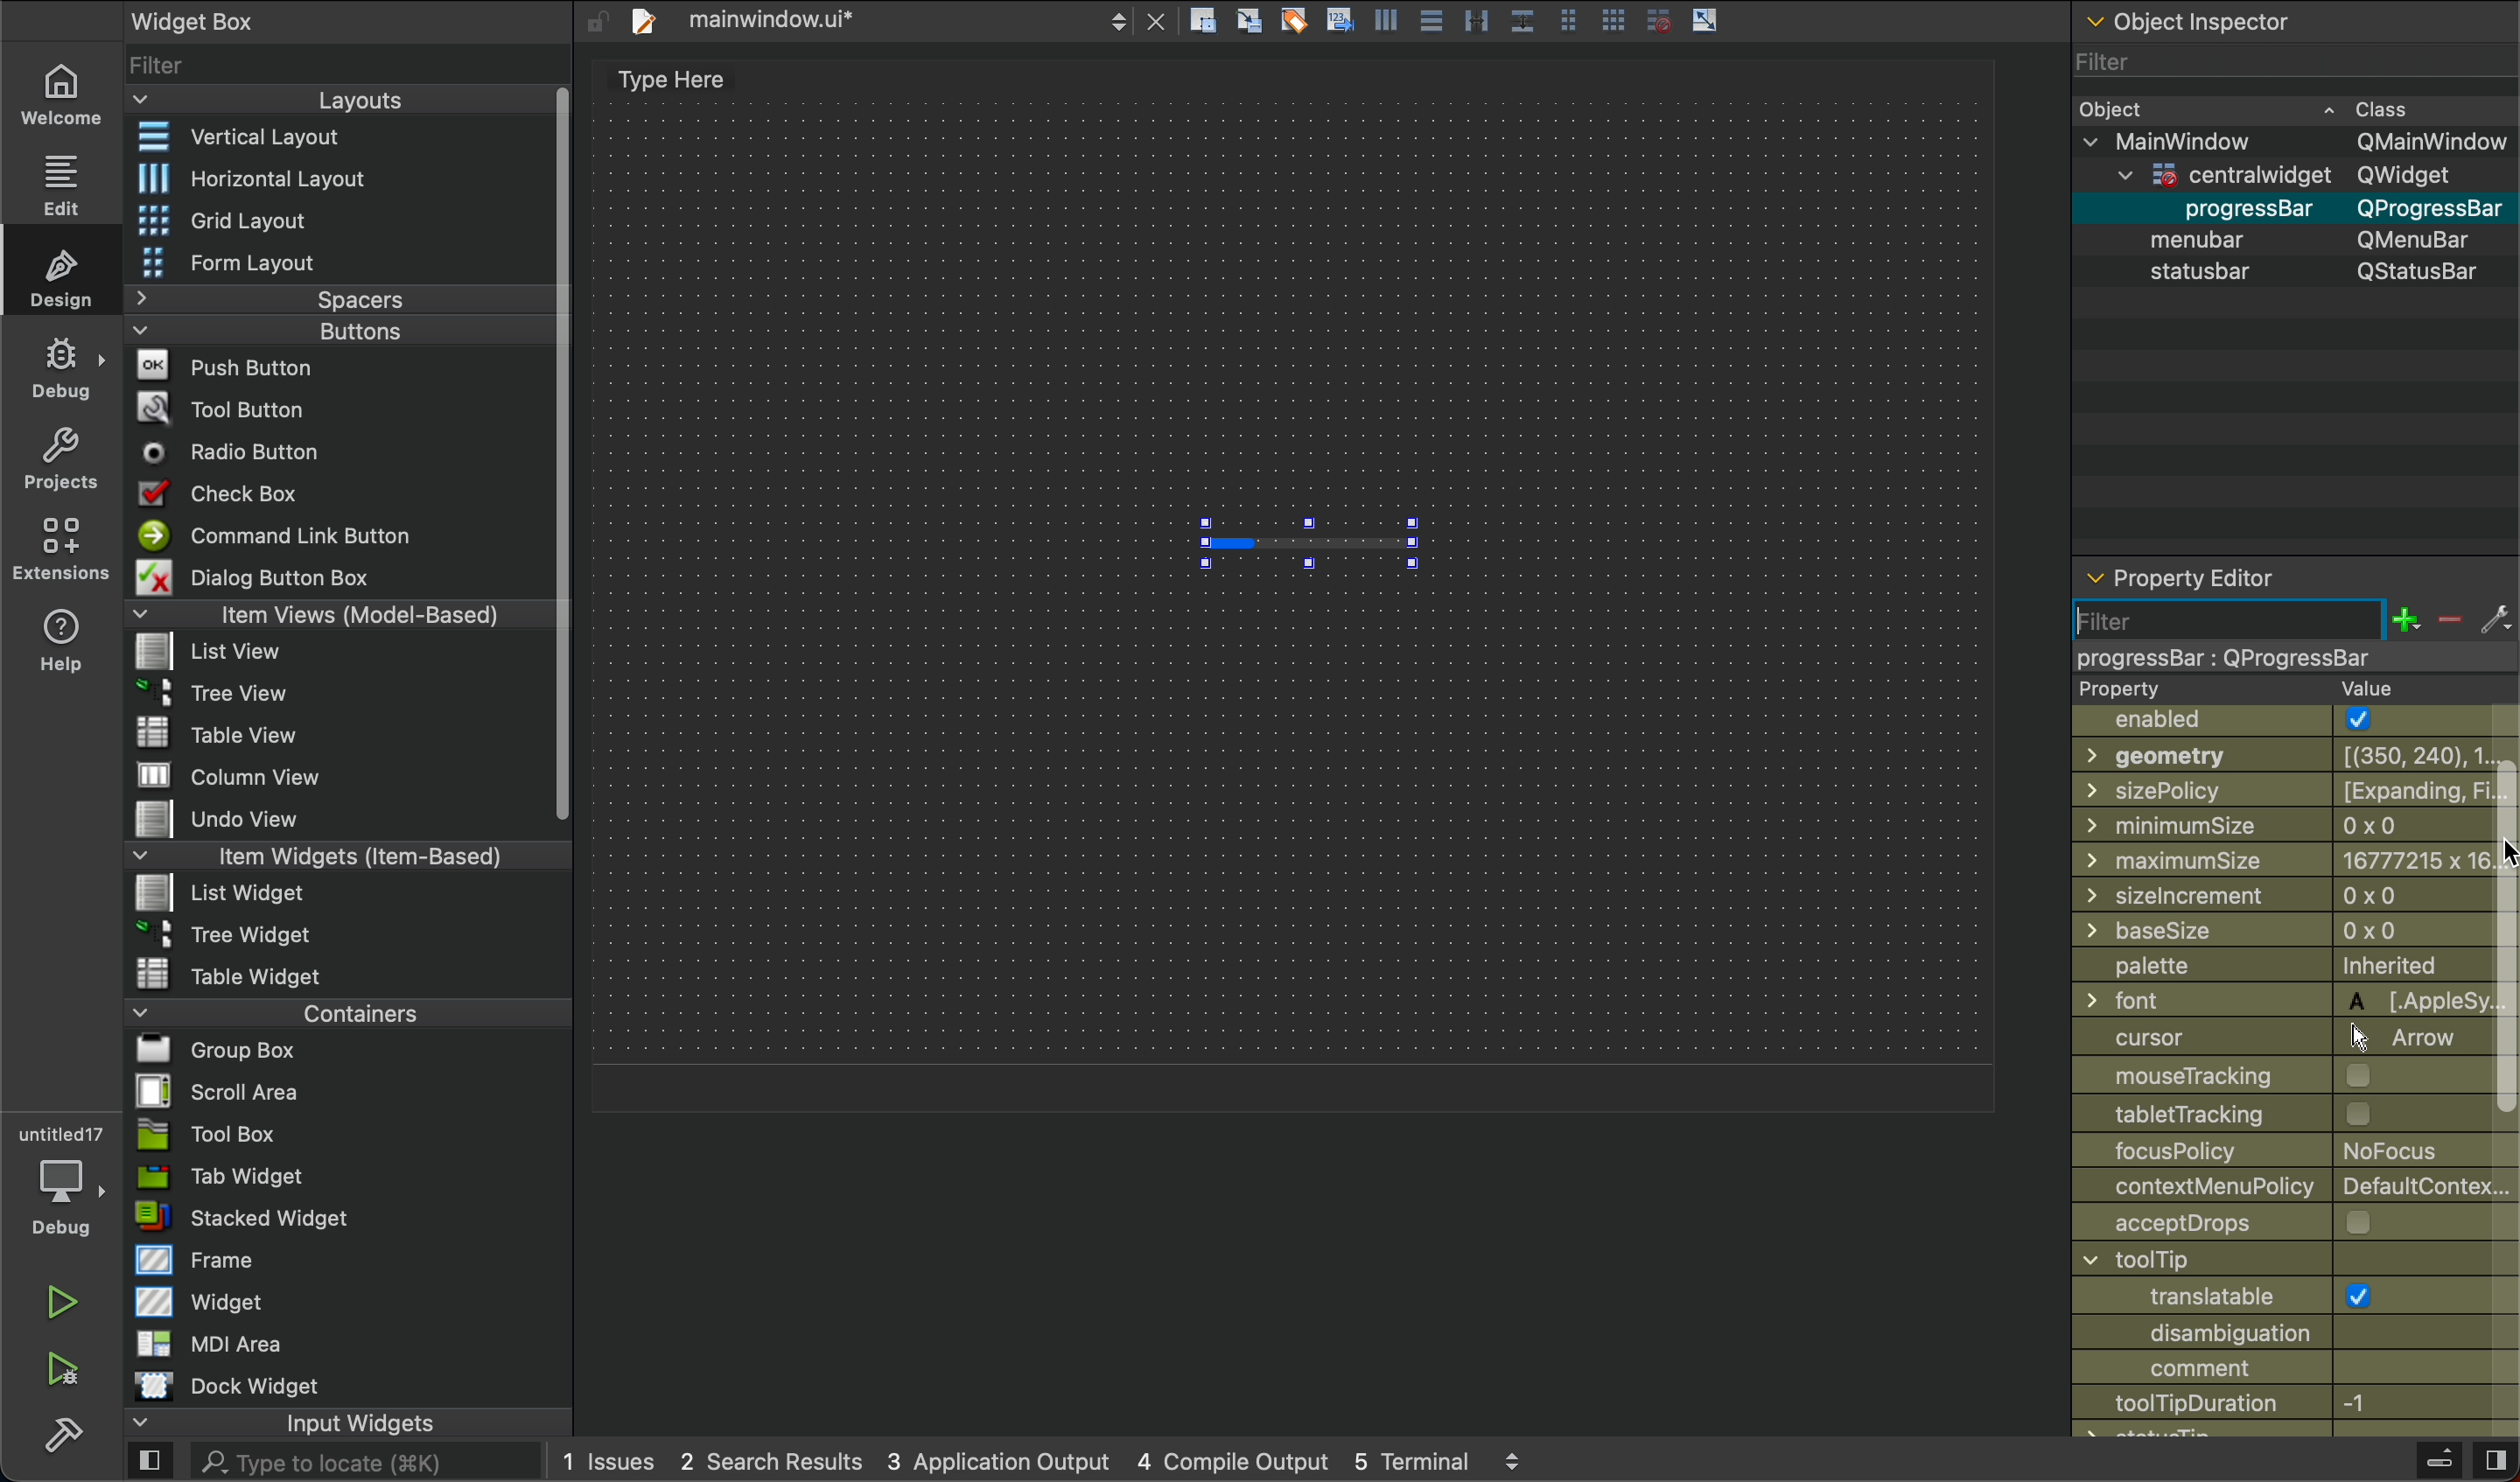 Image resolution: width=2520 pixels, height=1482 pixels. What do you see at coordinates (331, 613) in the screenshot?
I see `Items View` at bounding box center [331, 613].